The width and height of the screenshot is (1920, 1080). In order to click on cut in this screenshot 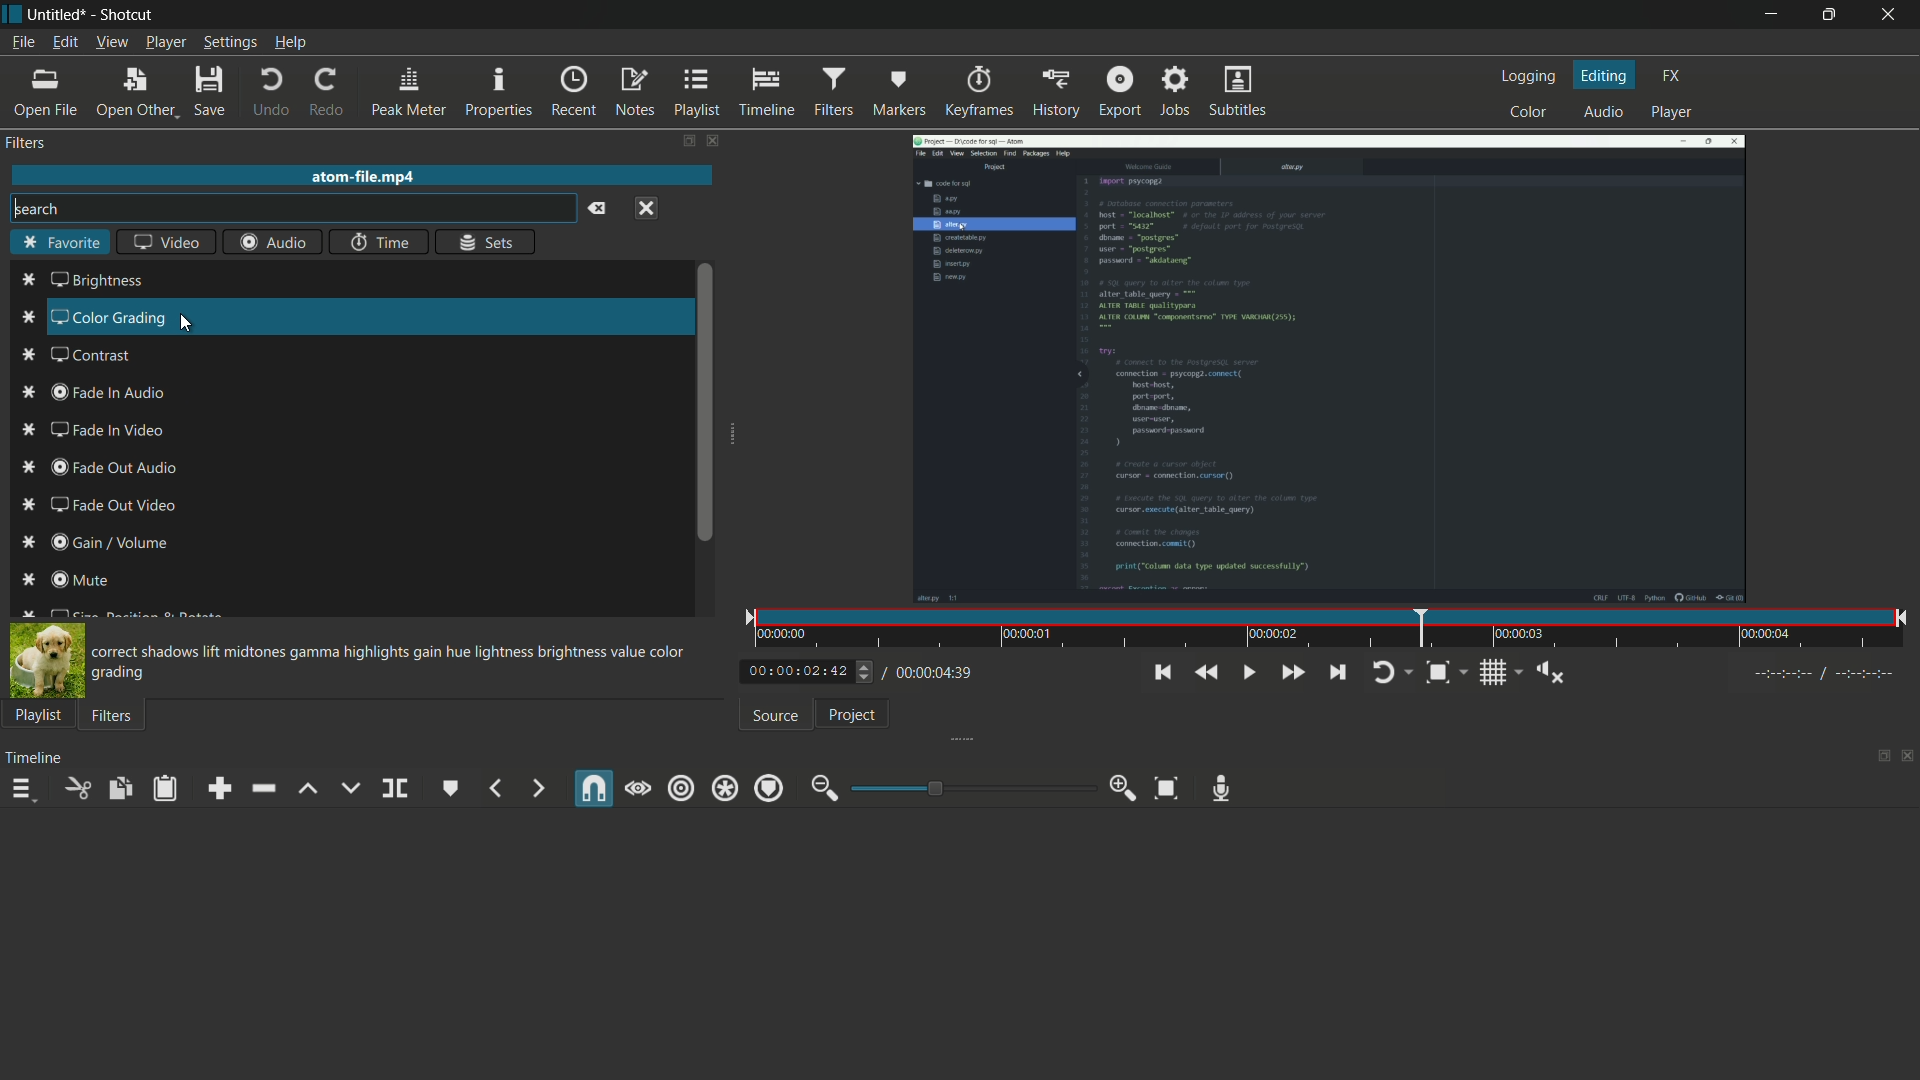, I will do `click(71, 788)`.